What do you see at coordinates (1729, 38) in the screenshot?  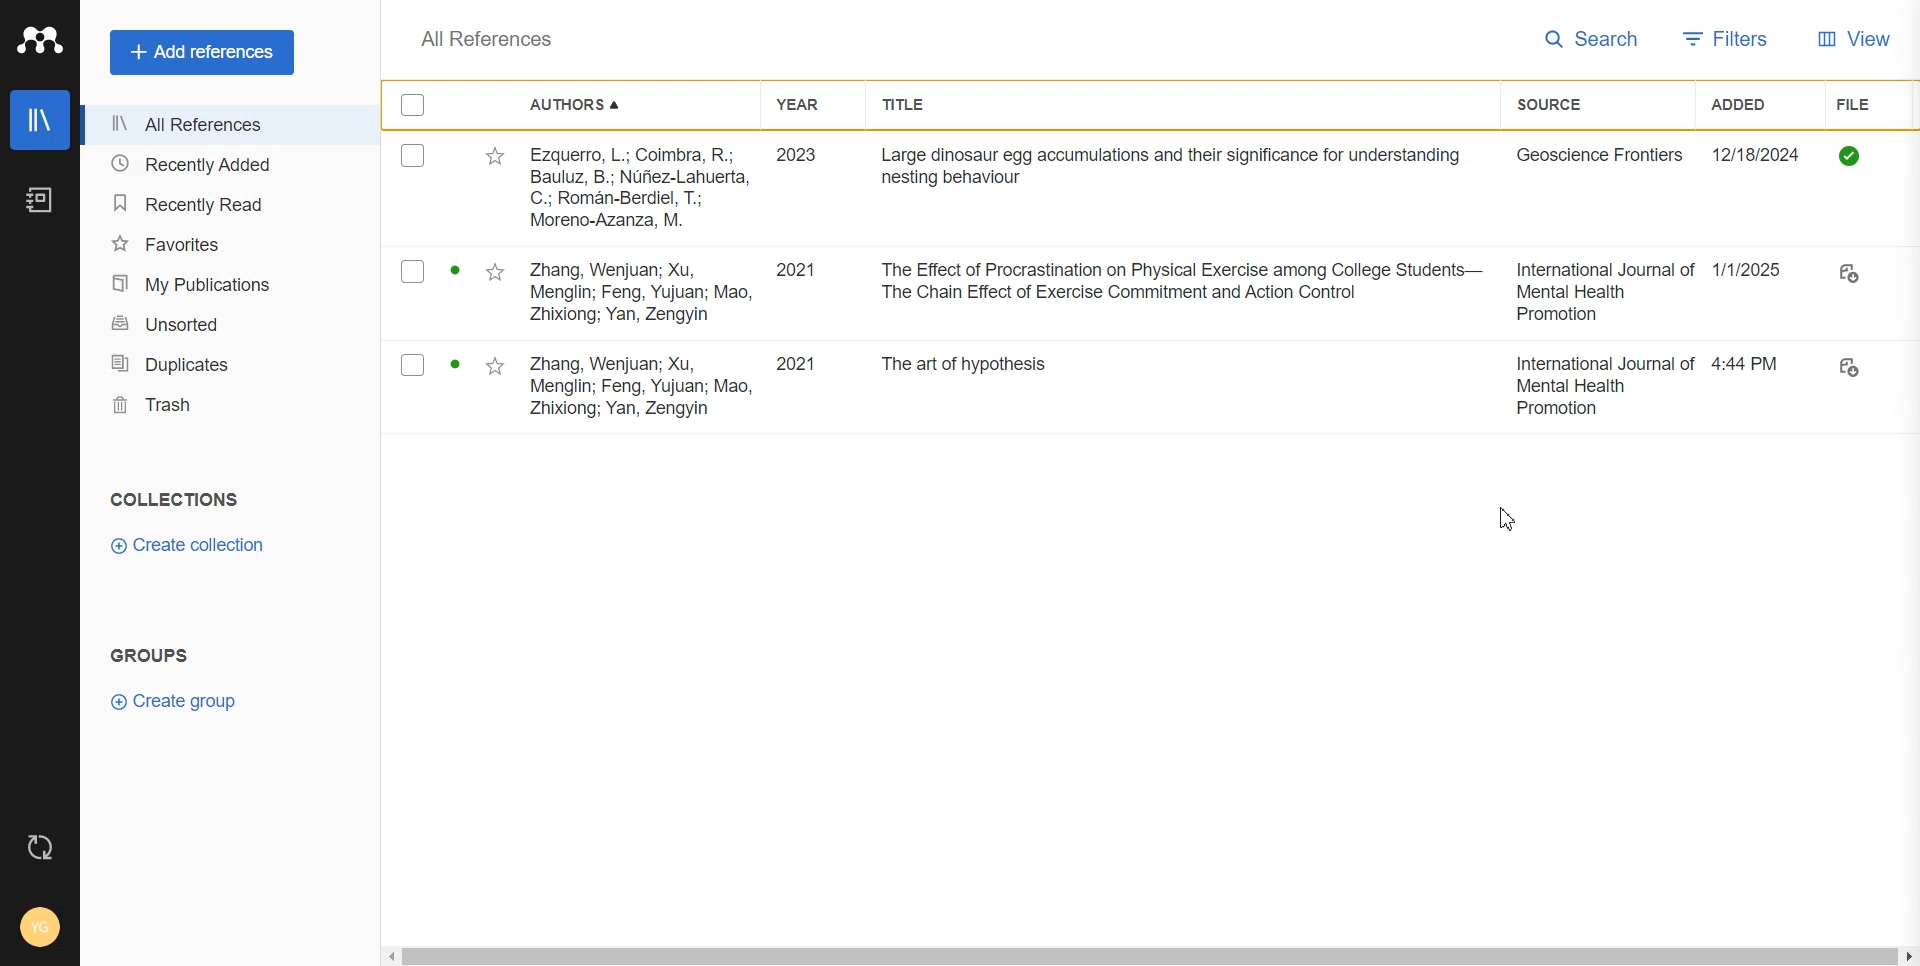 I see `Filters` at bounding box center [1729, 38].